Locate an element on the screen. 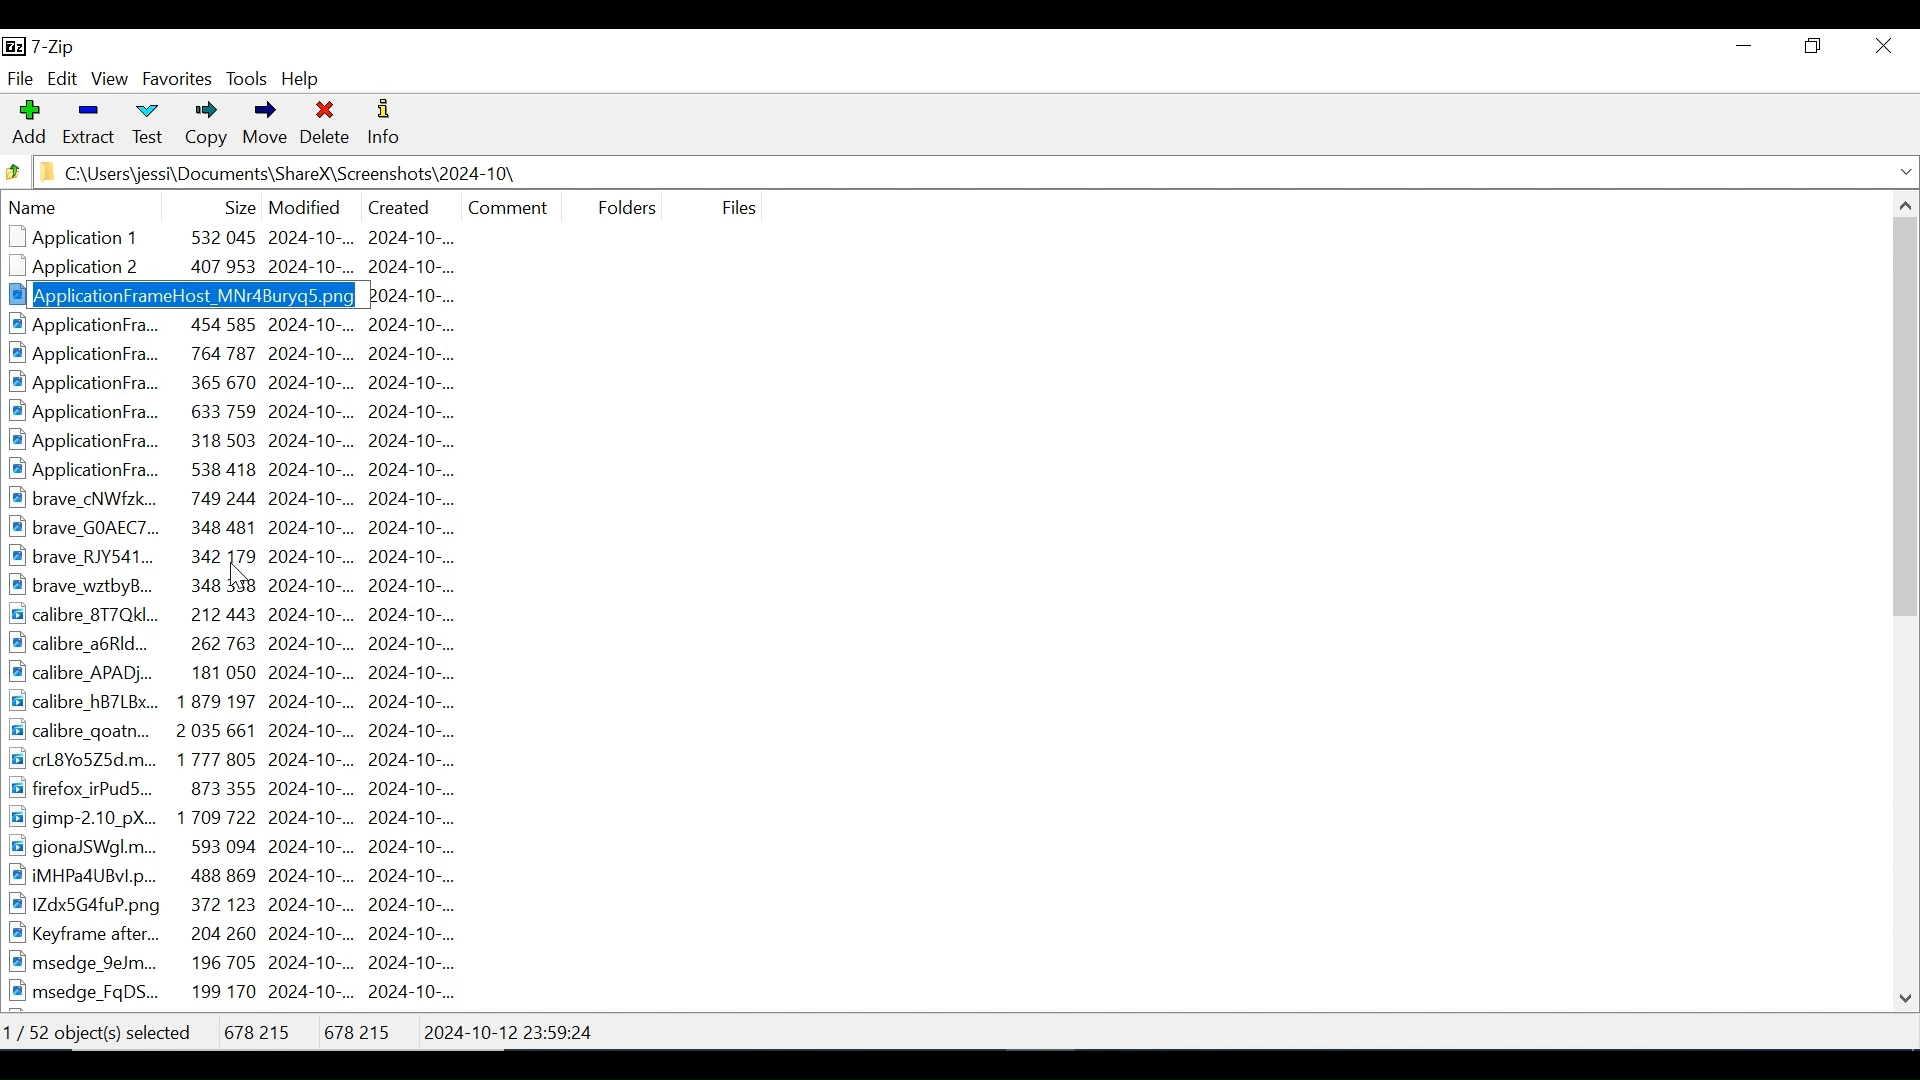  File is located at coordinates (20, 77).